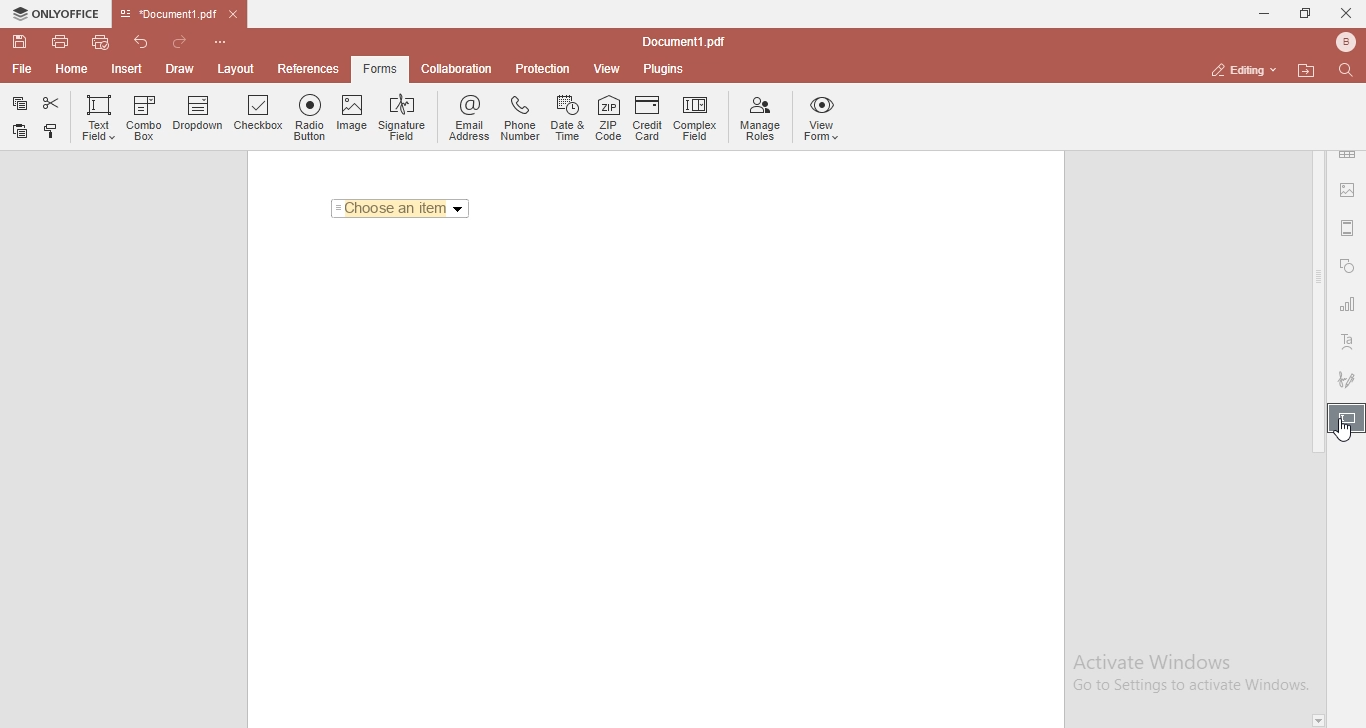 Image resolution: width=1366 pixels, height=728 pixels. I want to click on Activate Windows
Go to Settings to activate Windows., so click(1191, 674).